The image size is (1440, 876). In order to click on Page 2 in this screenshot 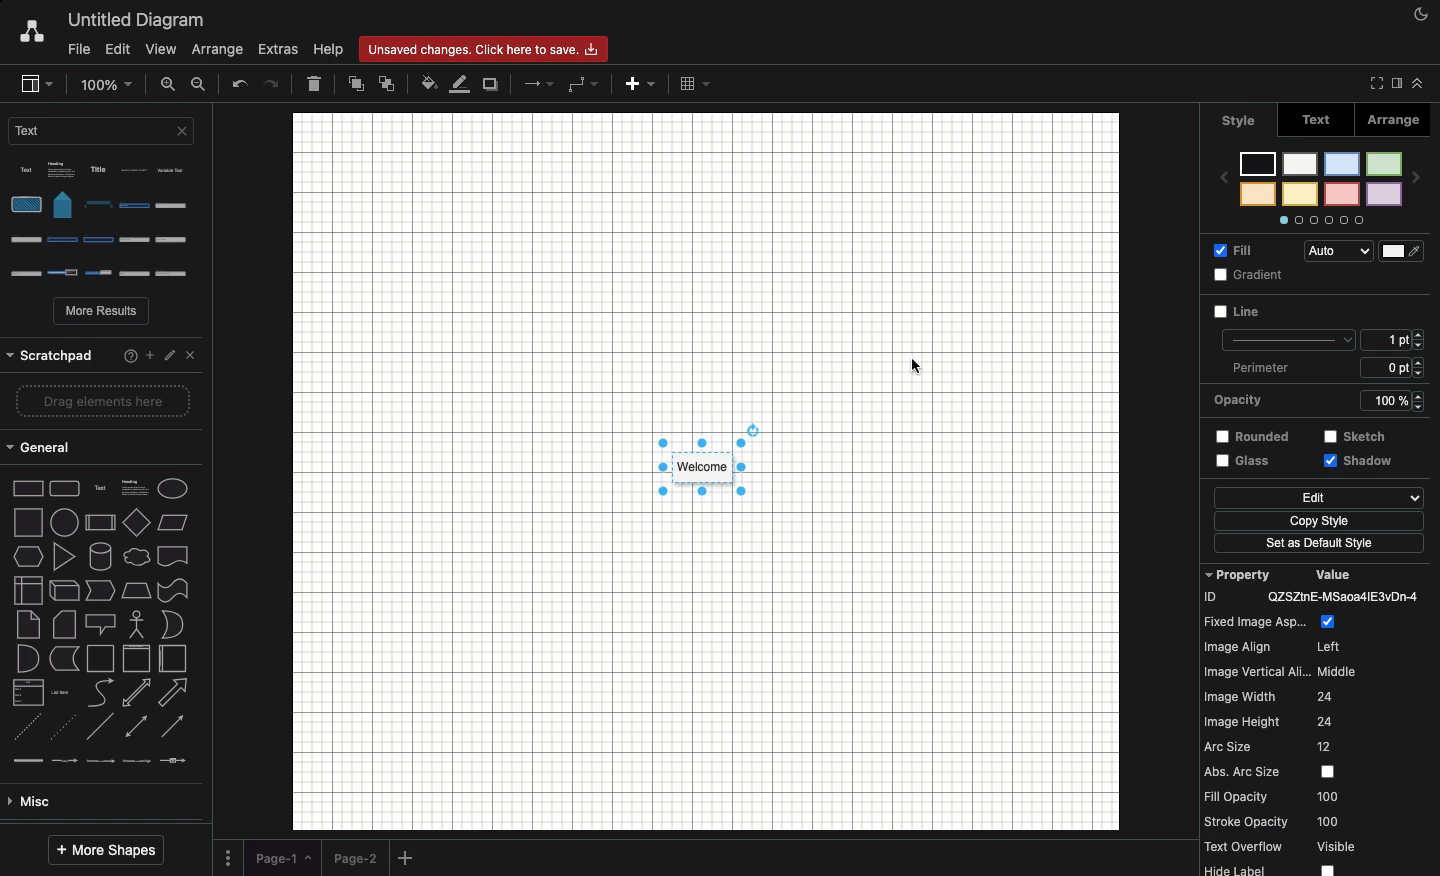, I will do `click(354, 857)`.